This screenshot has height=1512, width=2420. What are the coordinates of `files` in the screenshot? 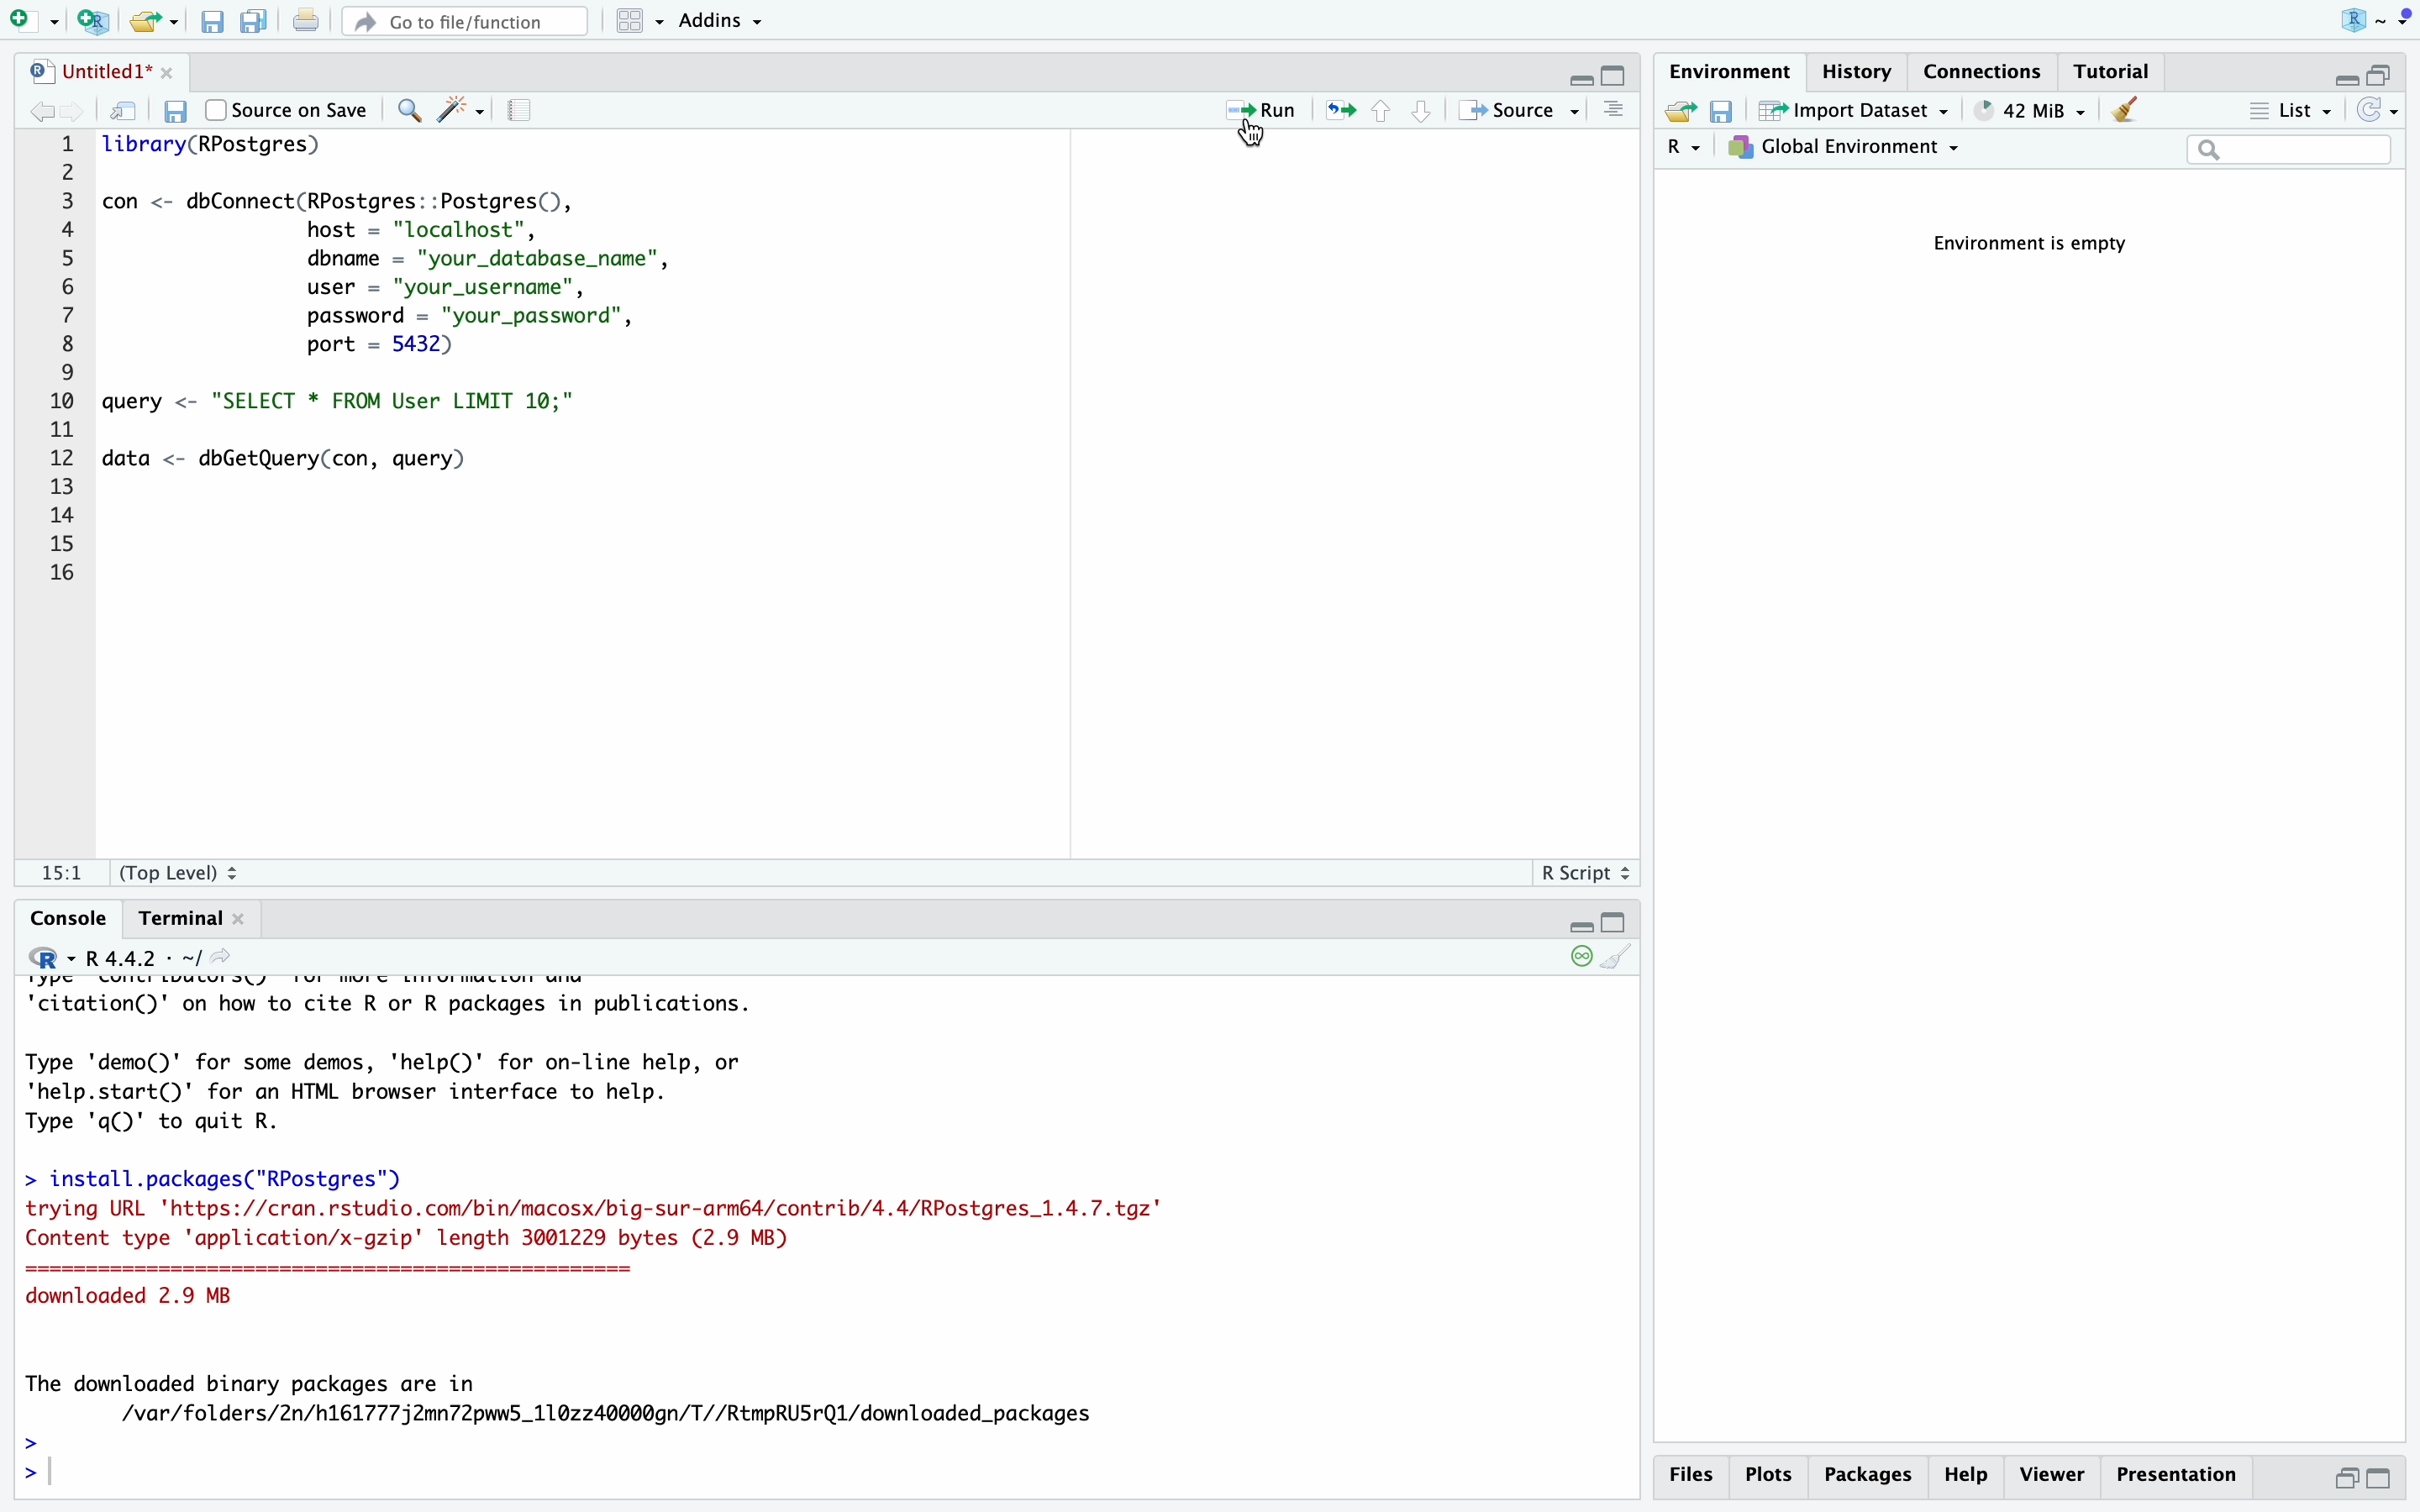 It's located at (1695, 1475).